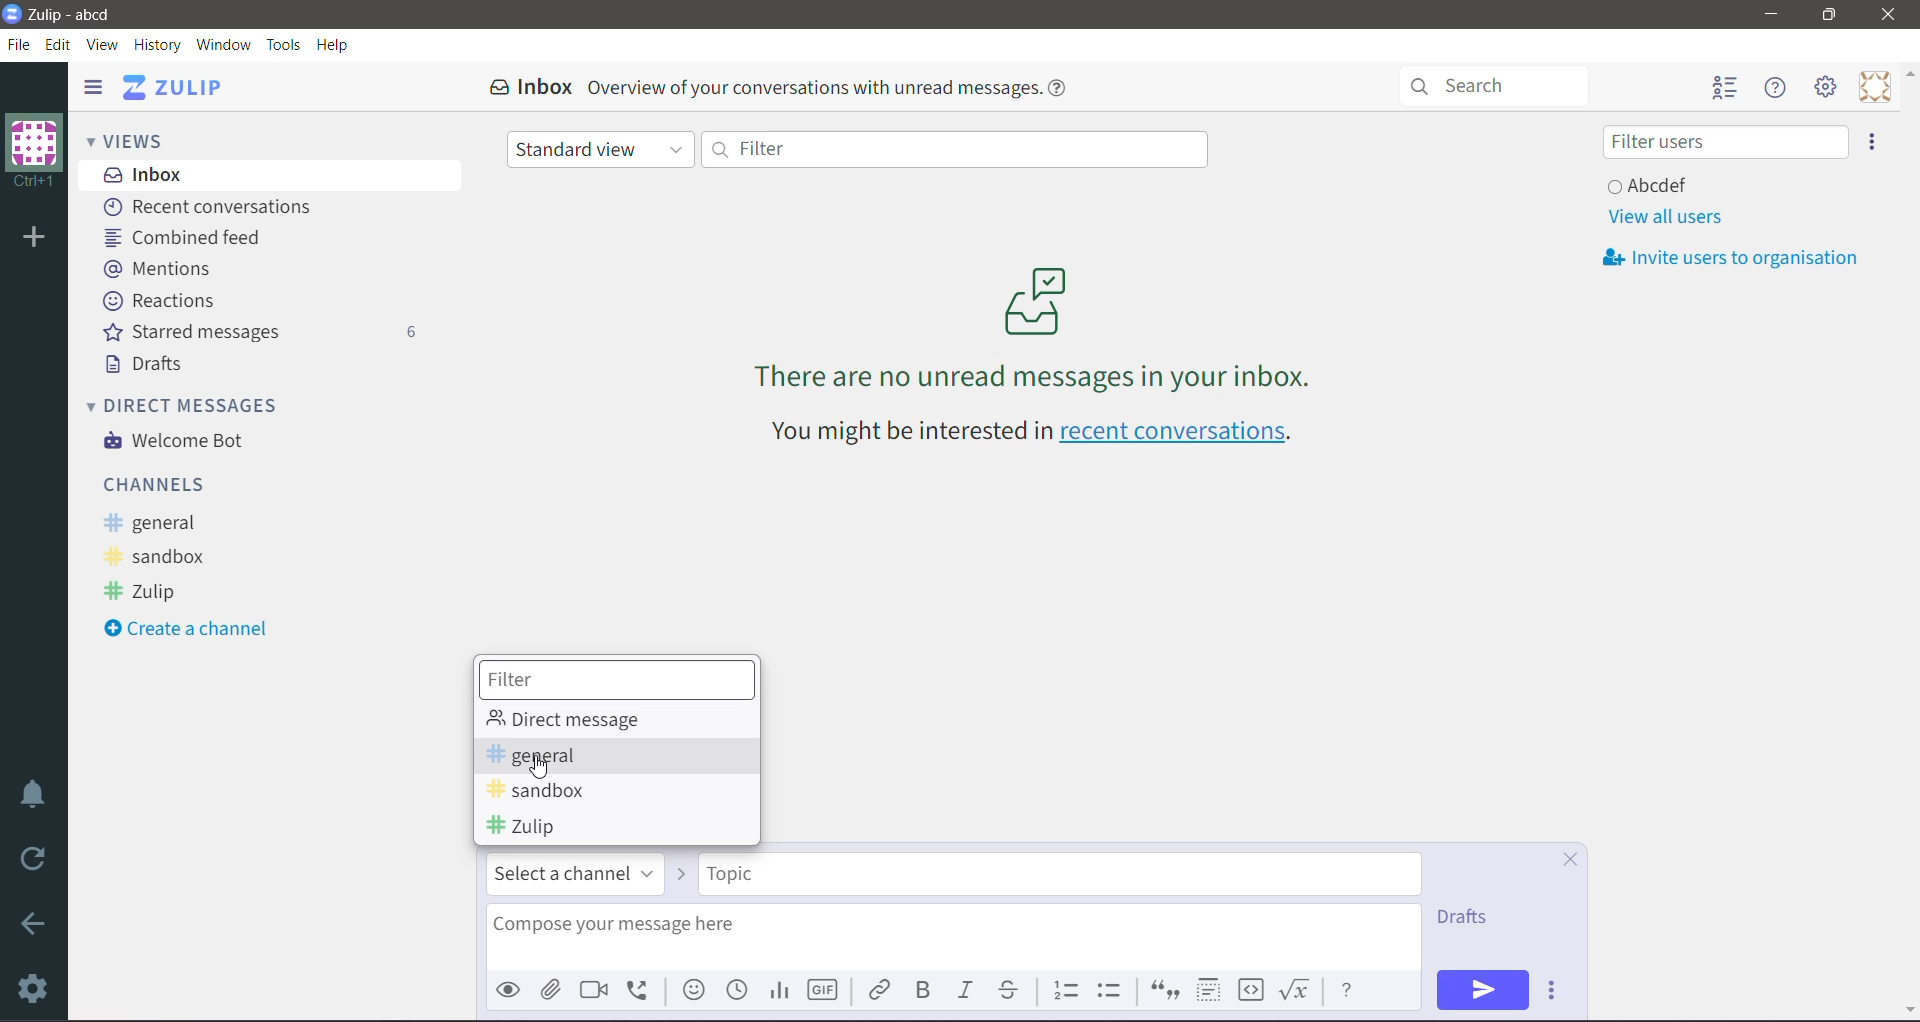 The width and height of the screenshot is (1920, 1022). What do you see at coordinates (1664, 217) in the screenshot?
I see `View all users` at bounding box center [1664, 217].